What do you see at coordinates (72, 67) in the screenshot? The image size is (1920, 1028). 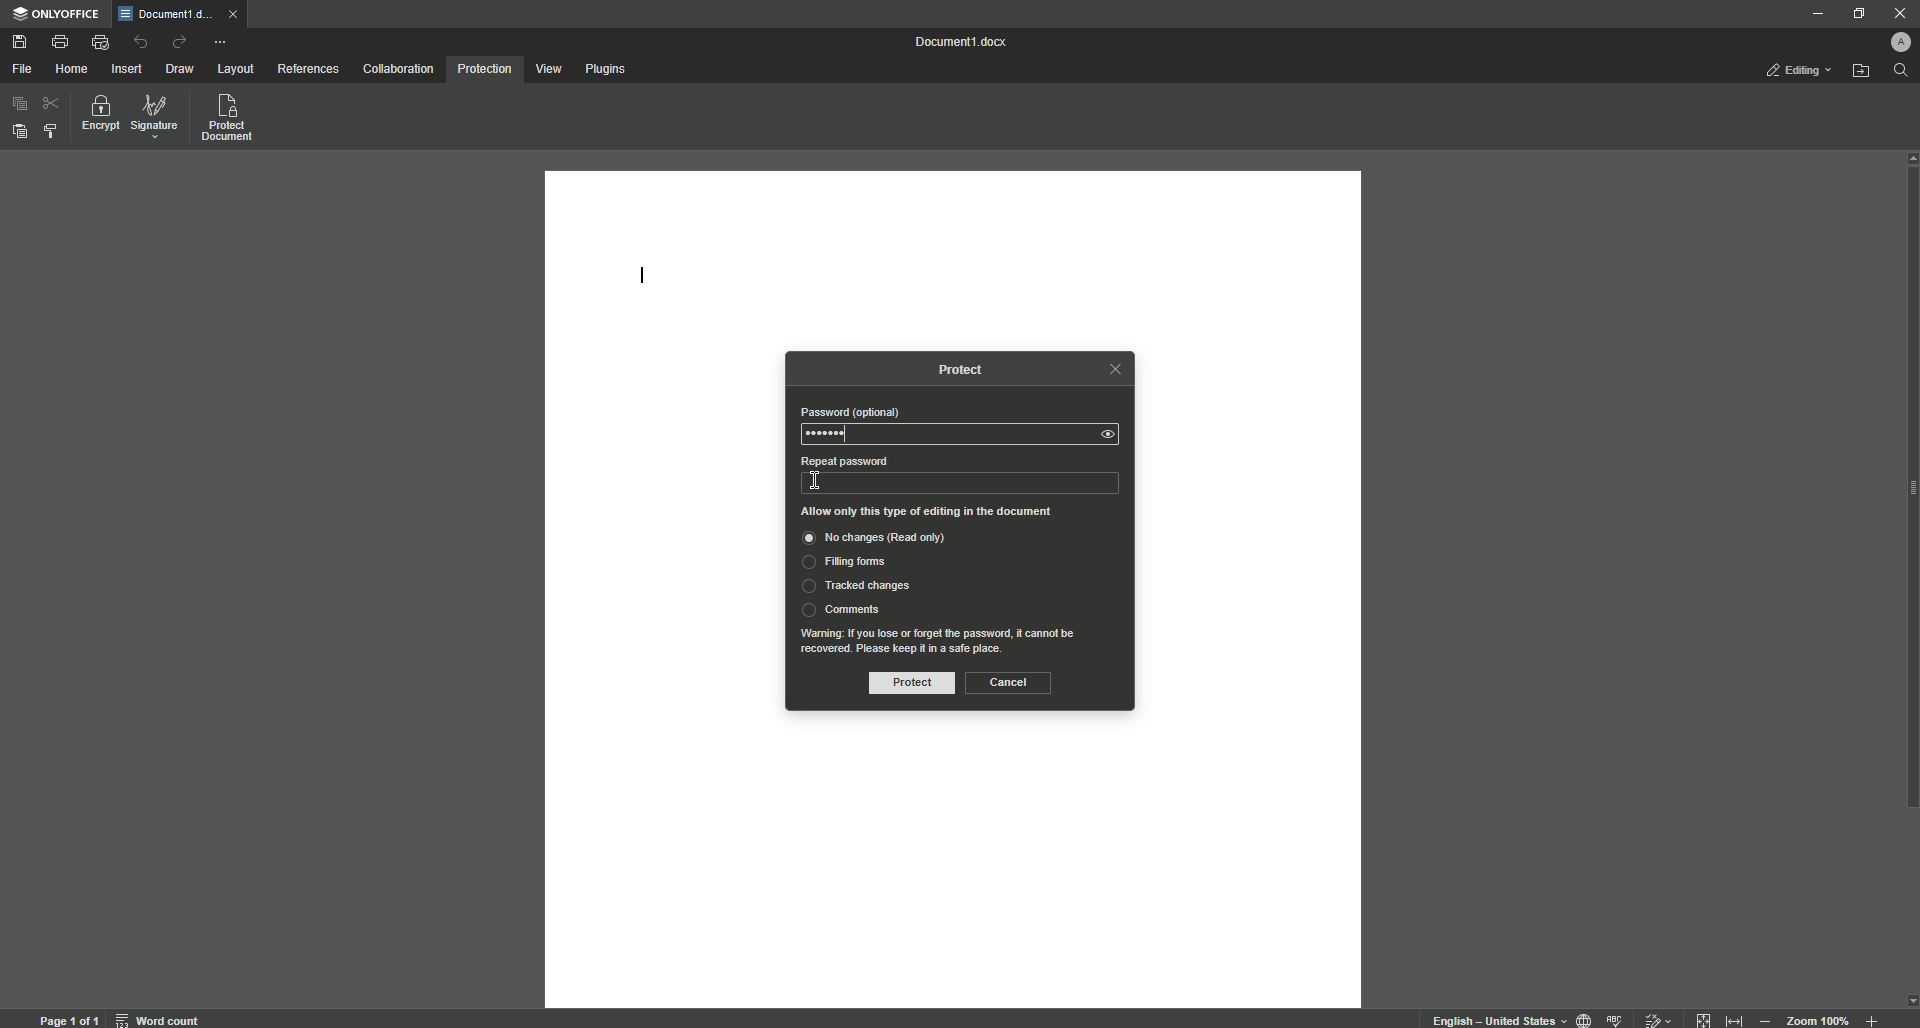 I see `Home` at bounding box center [72, 67].